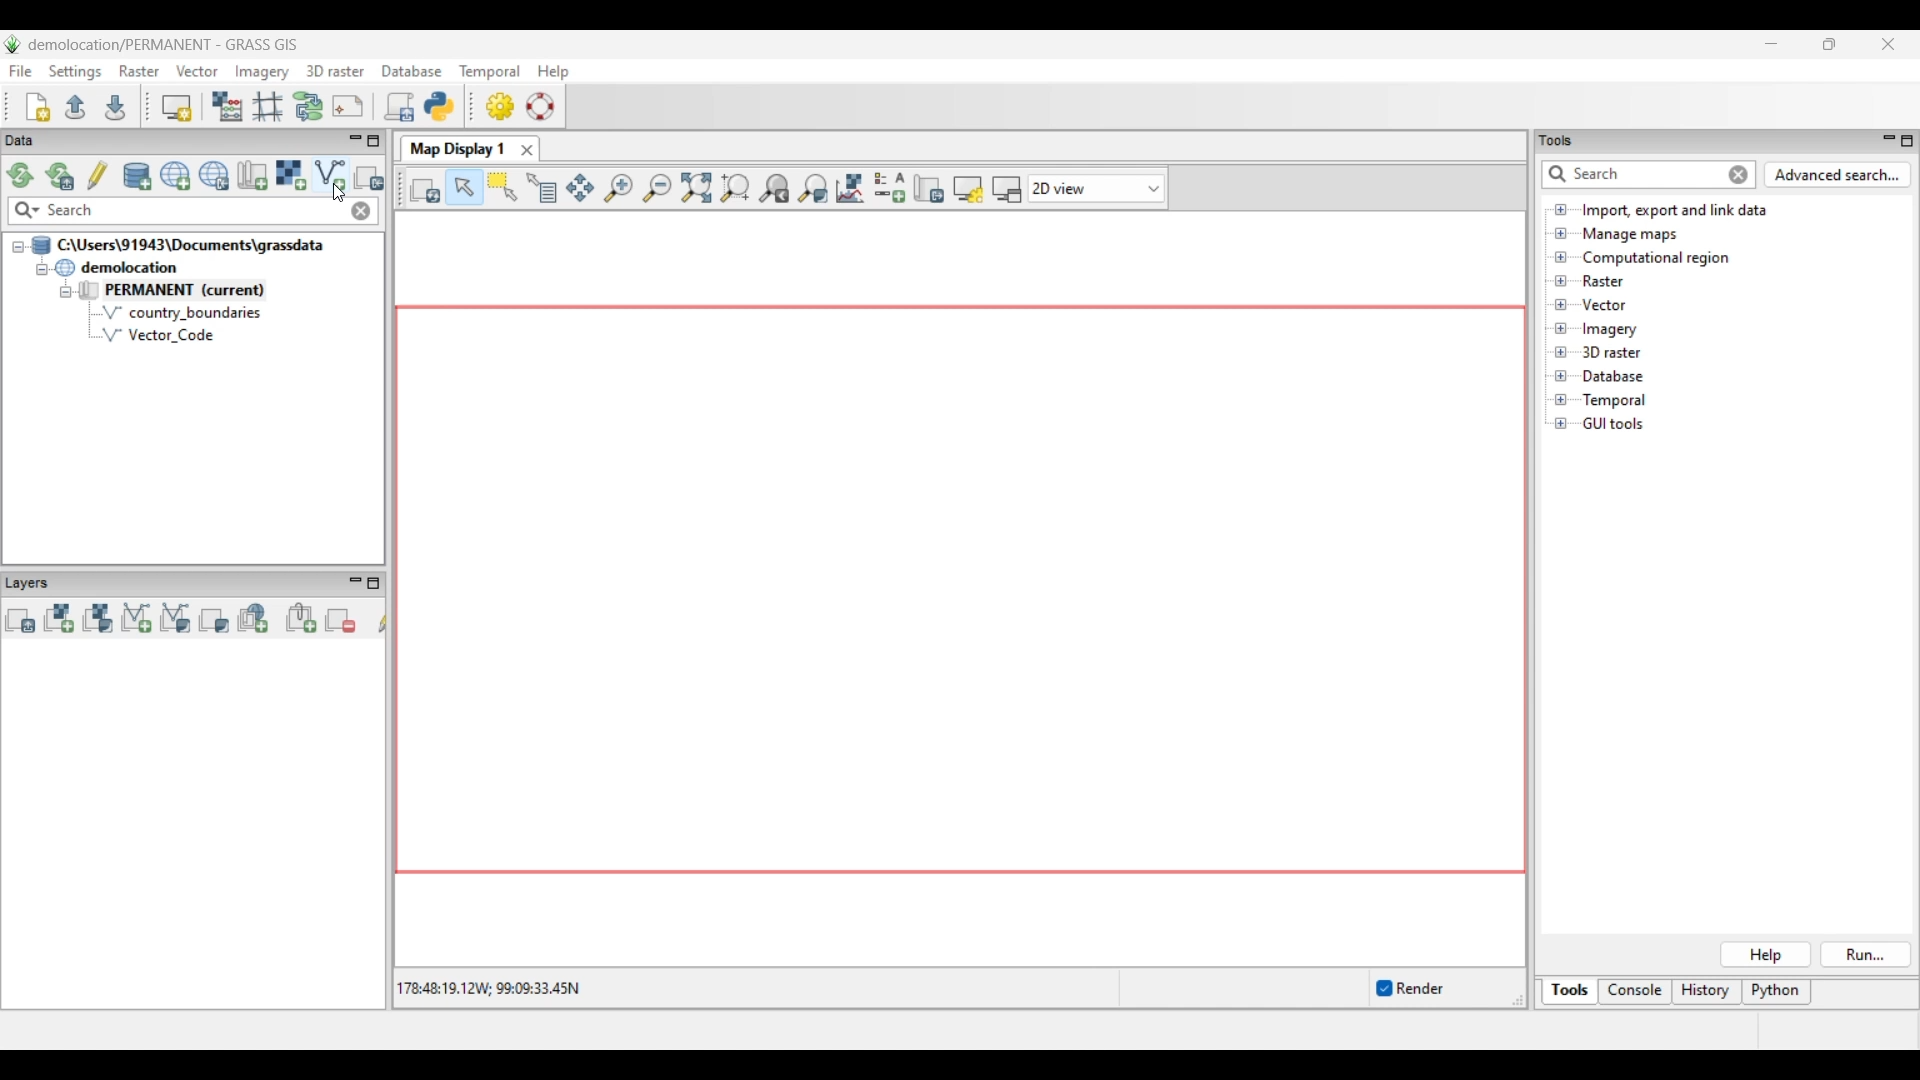  I want to click on GRASS manual, so click(540, 106).